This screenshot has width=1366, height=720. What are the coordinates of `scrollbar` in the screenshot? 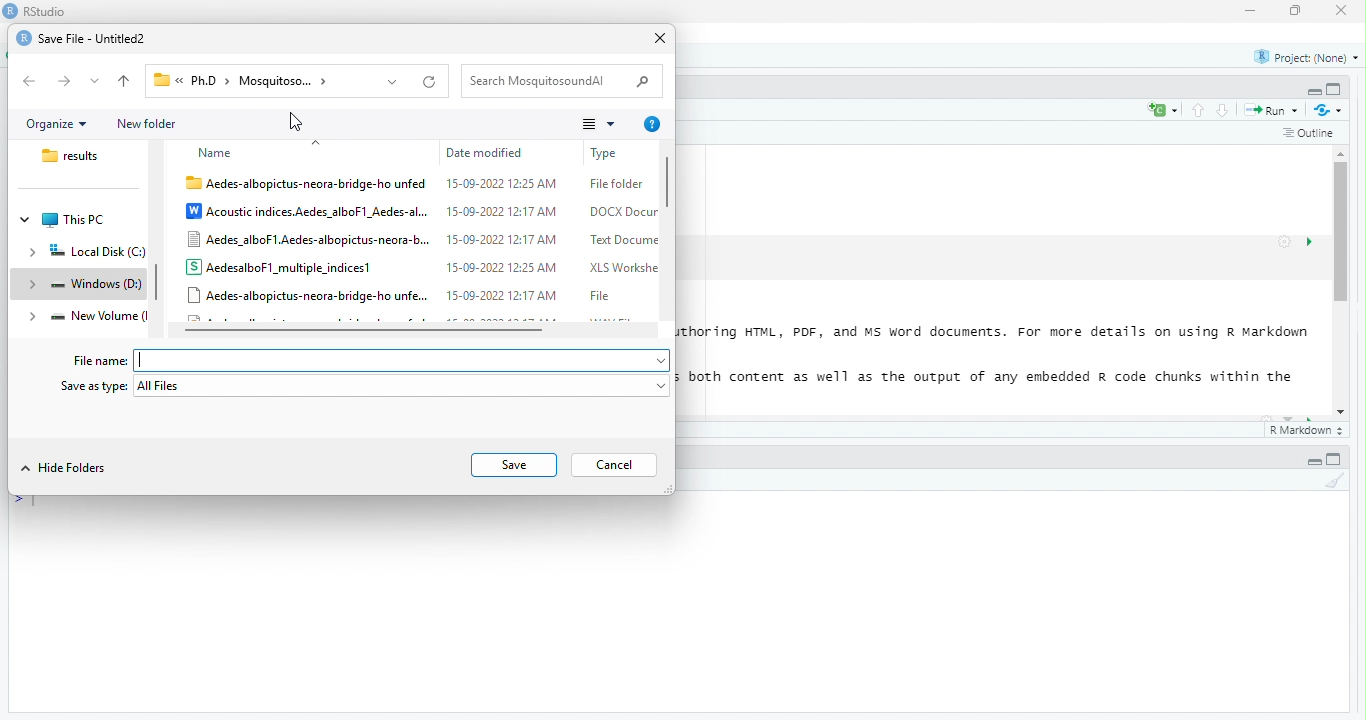 It's located at (1342, 282).